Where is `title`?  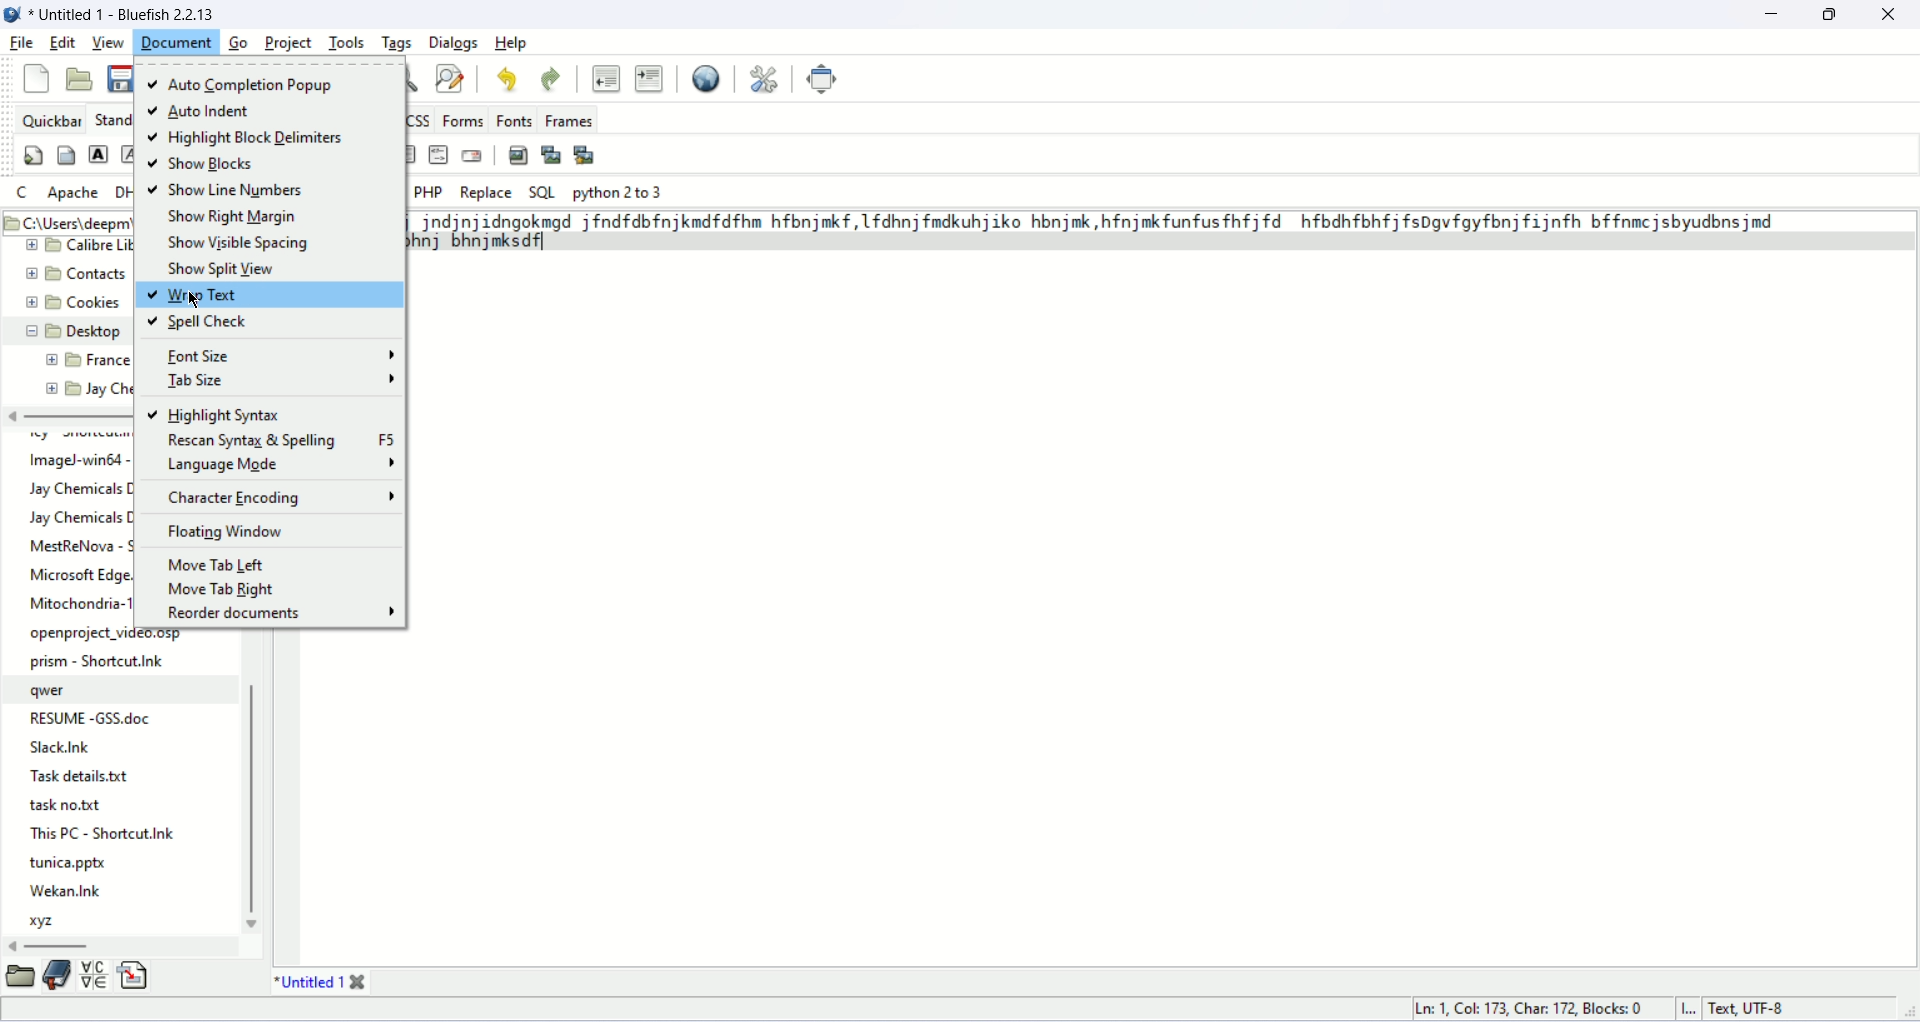 title is located at coordinates (305, 980).